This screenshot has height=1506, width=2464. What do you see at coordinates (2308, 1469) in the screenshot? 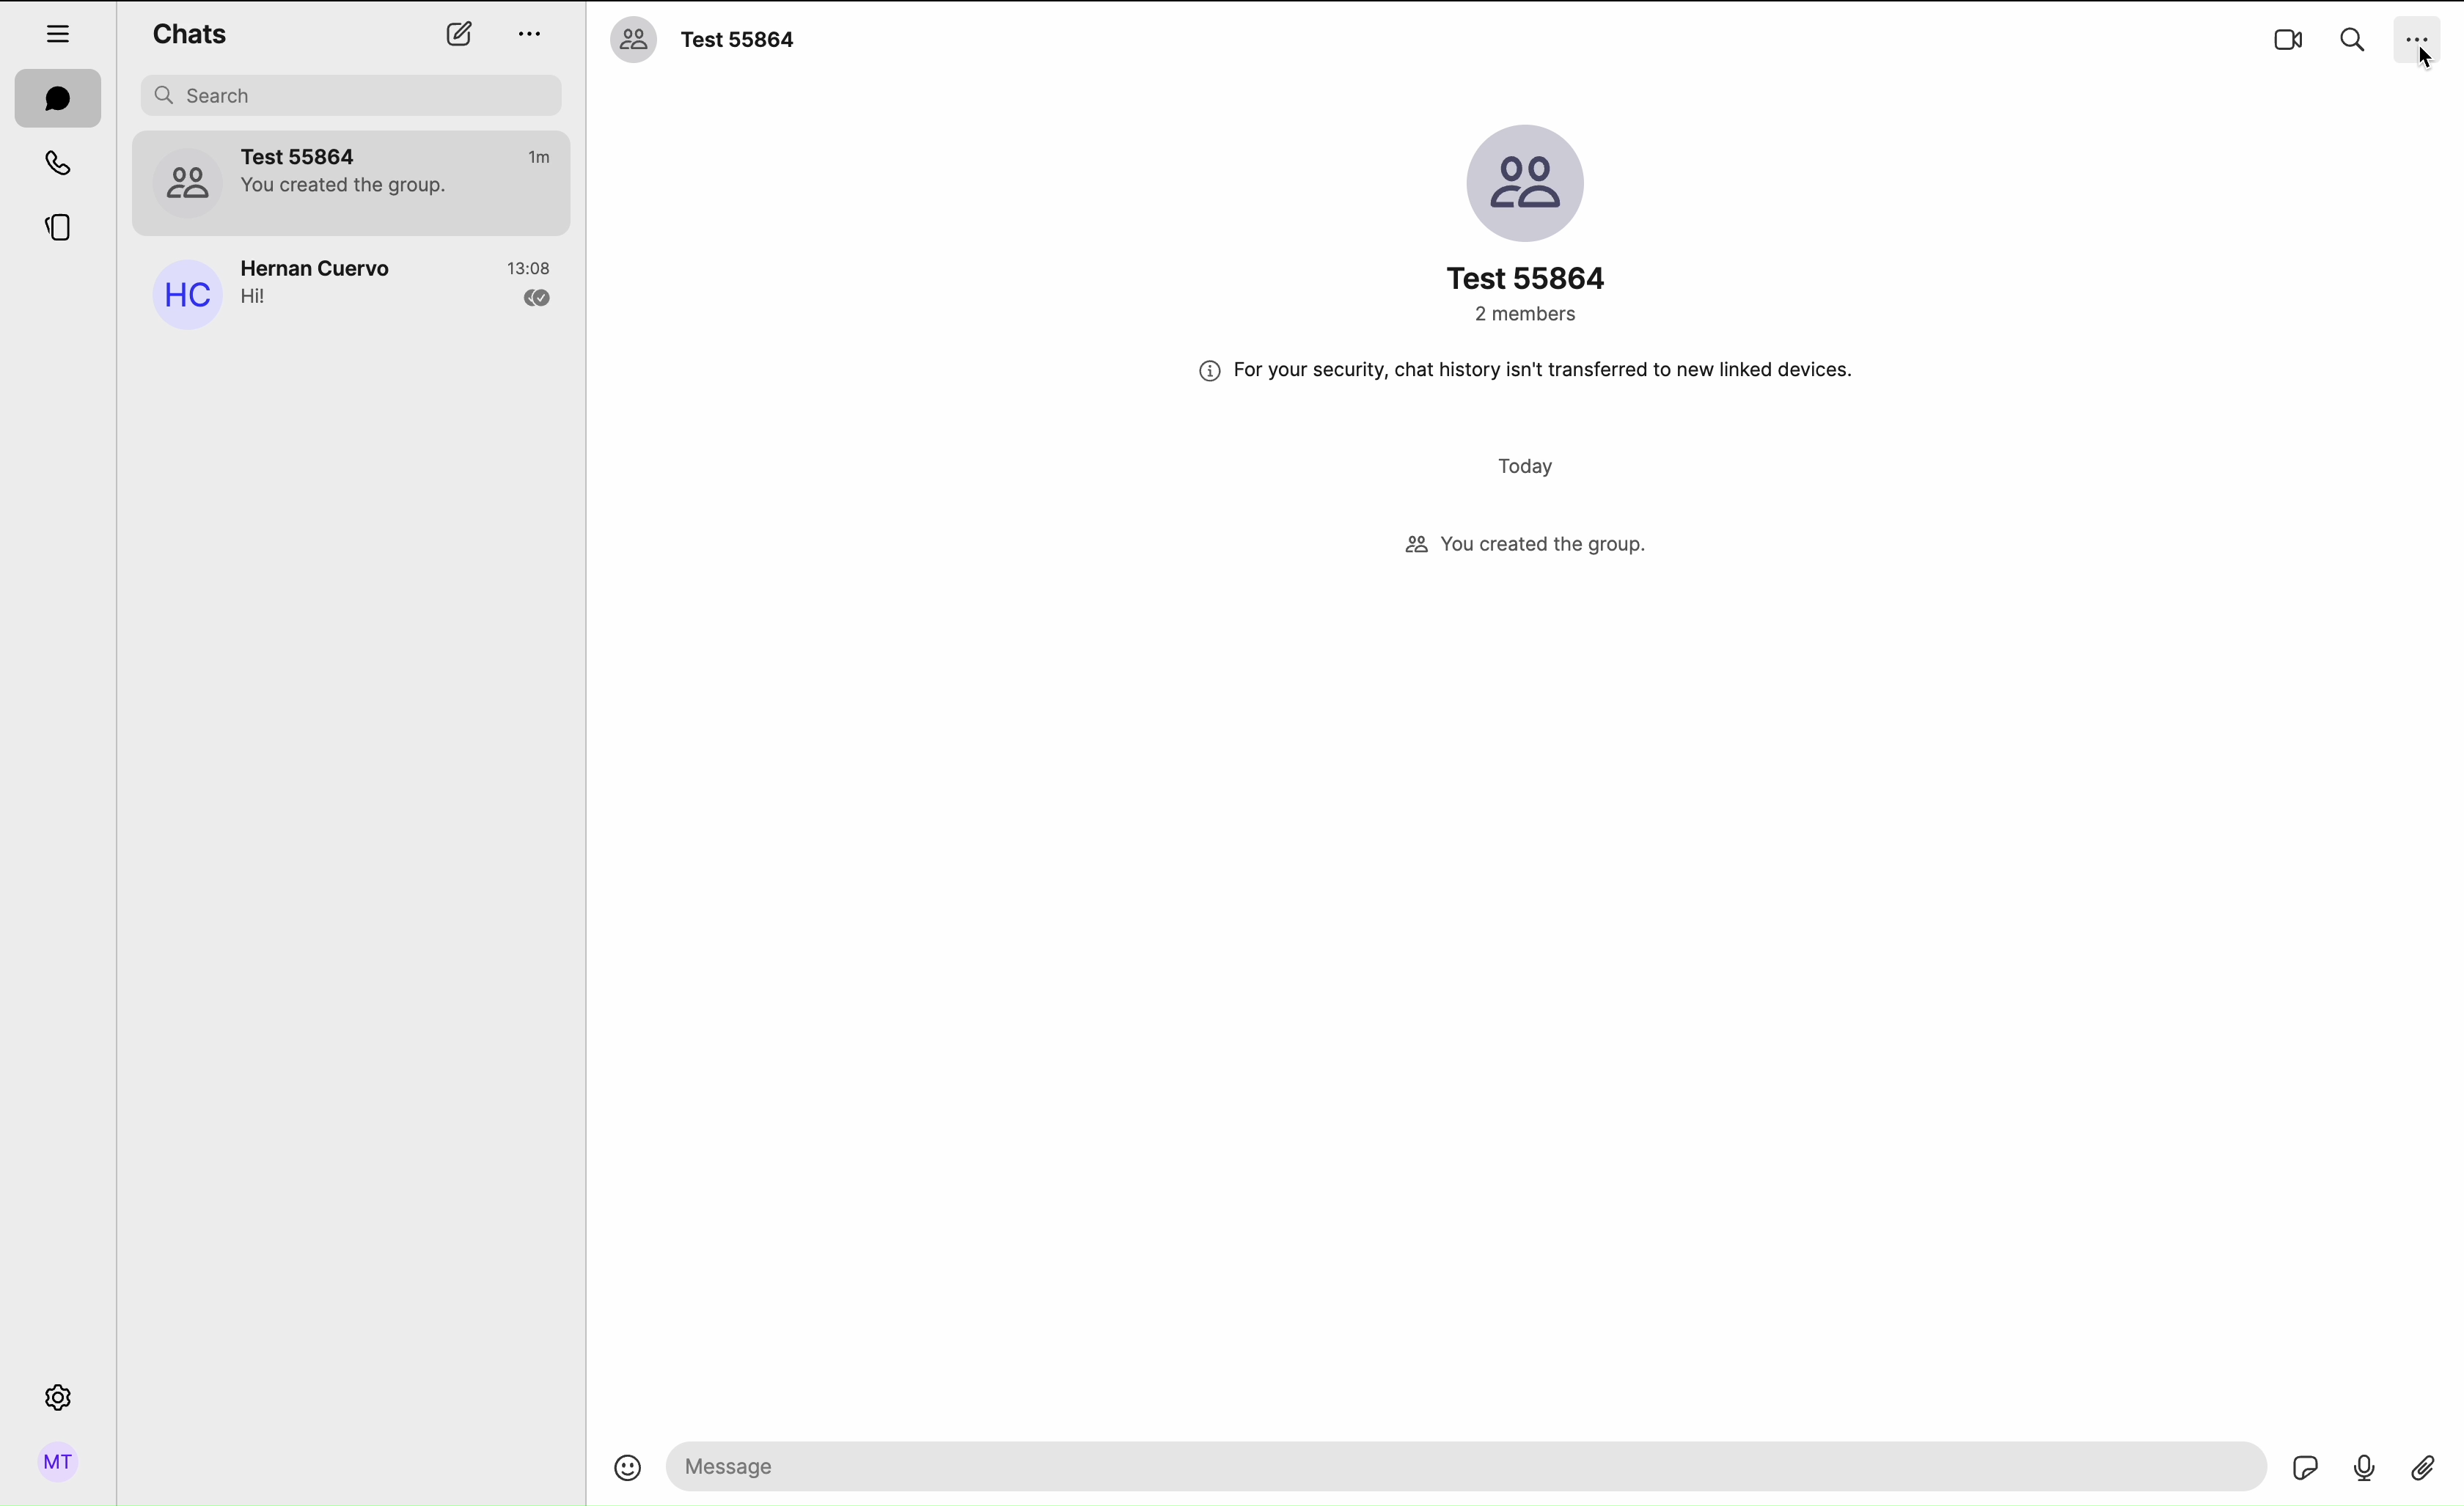
I see `sticker` at bounding box center [2308, 1469].